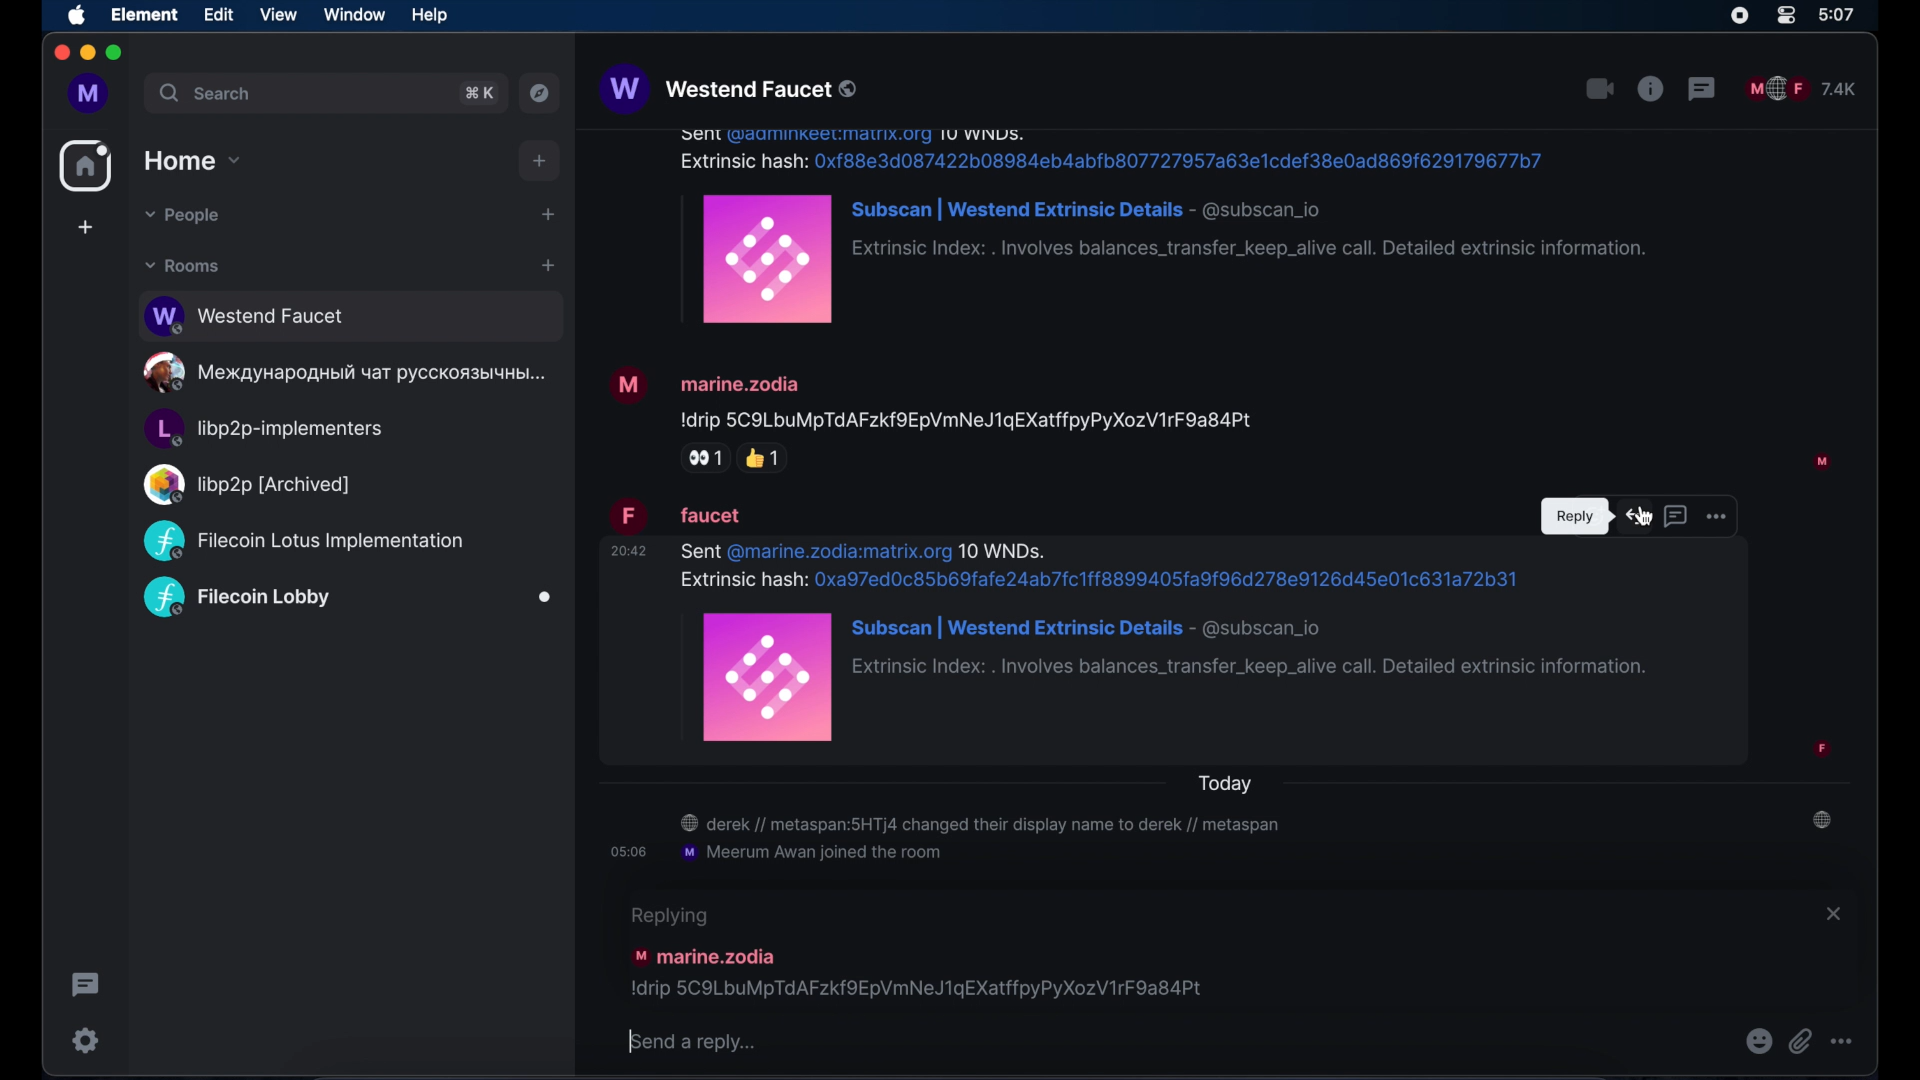 The image size is (1920, 1080). I want to click on thread activity, so click(84, 985).